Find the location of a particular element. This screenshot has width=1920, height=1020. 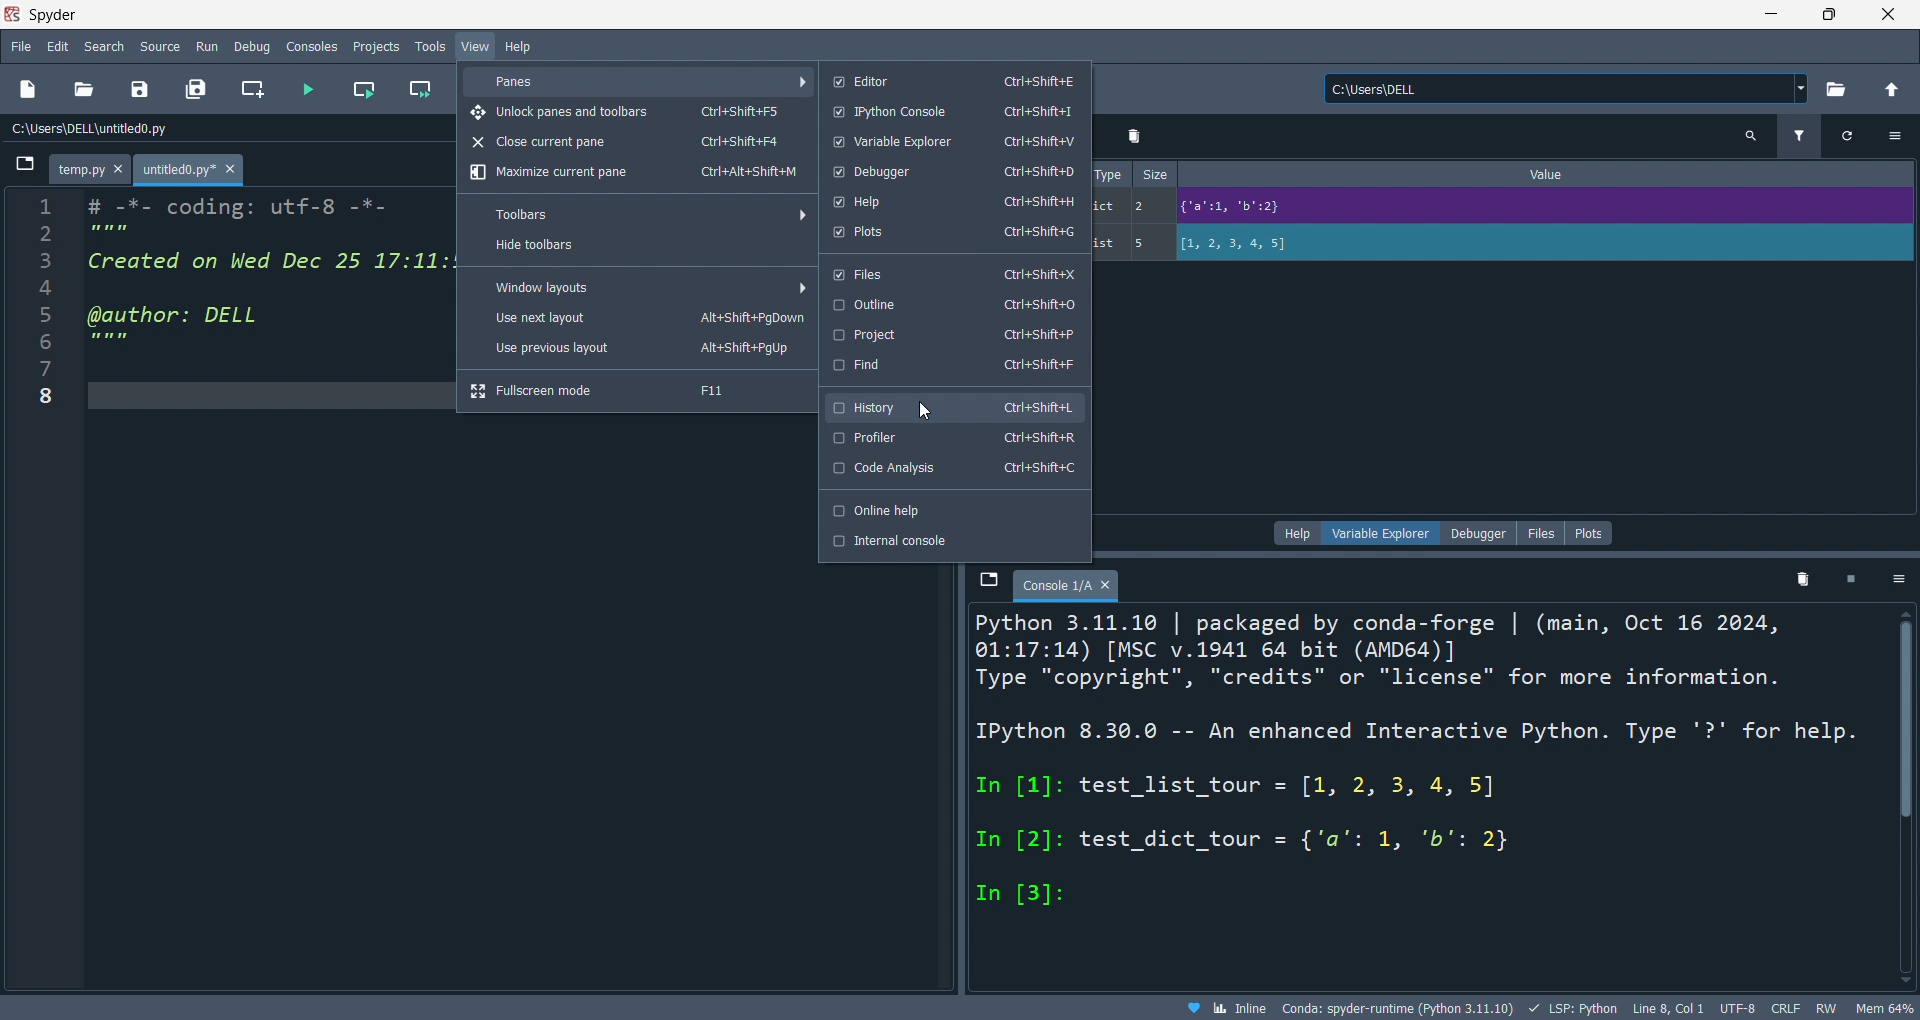

toolbars is located at coordinates (646, 214).